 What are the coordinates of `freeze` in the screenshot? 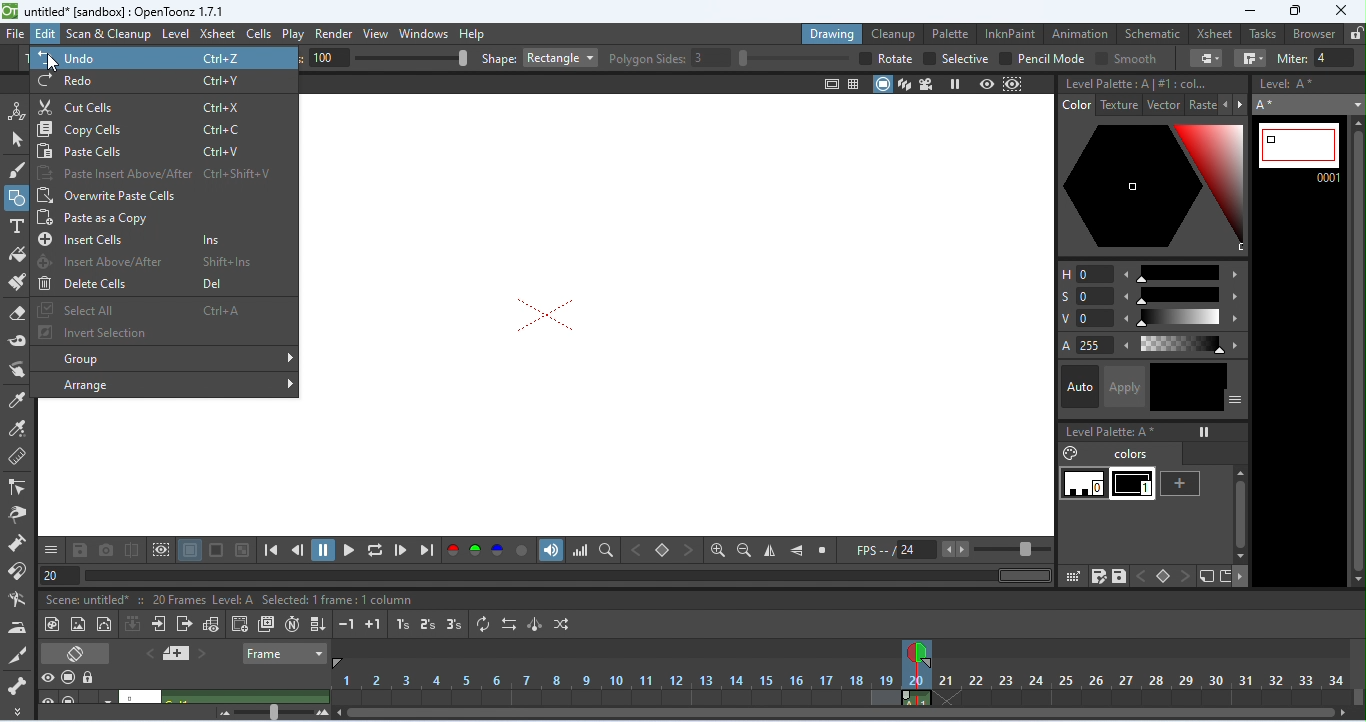 It's located at (1204, 432).